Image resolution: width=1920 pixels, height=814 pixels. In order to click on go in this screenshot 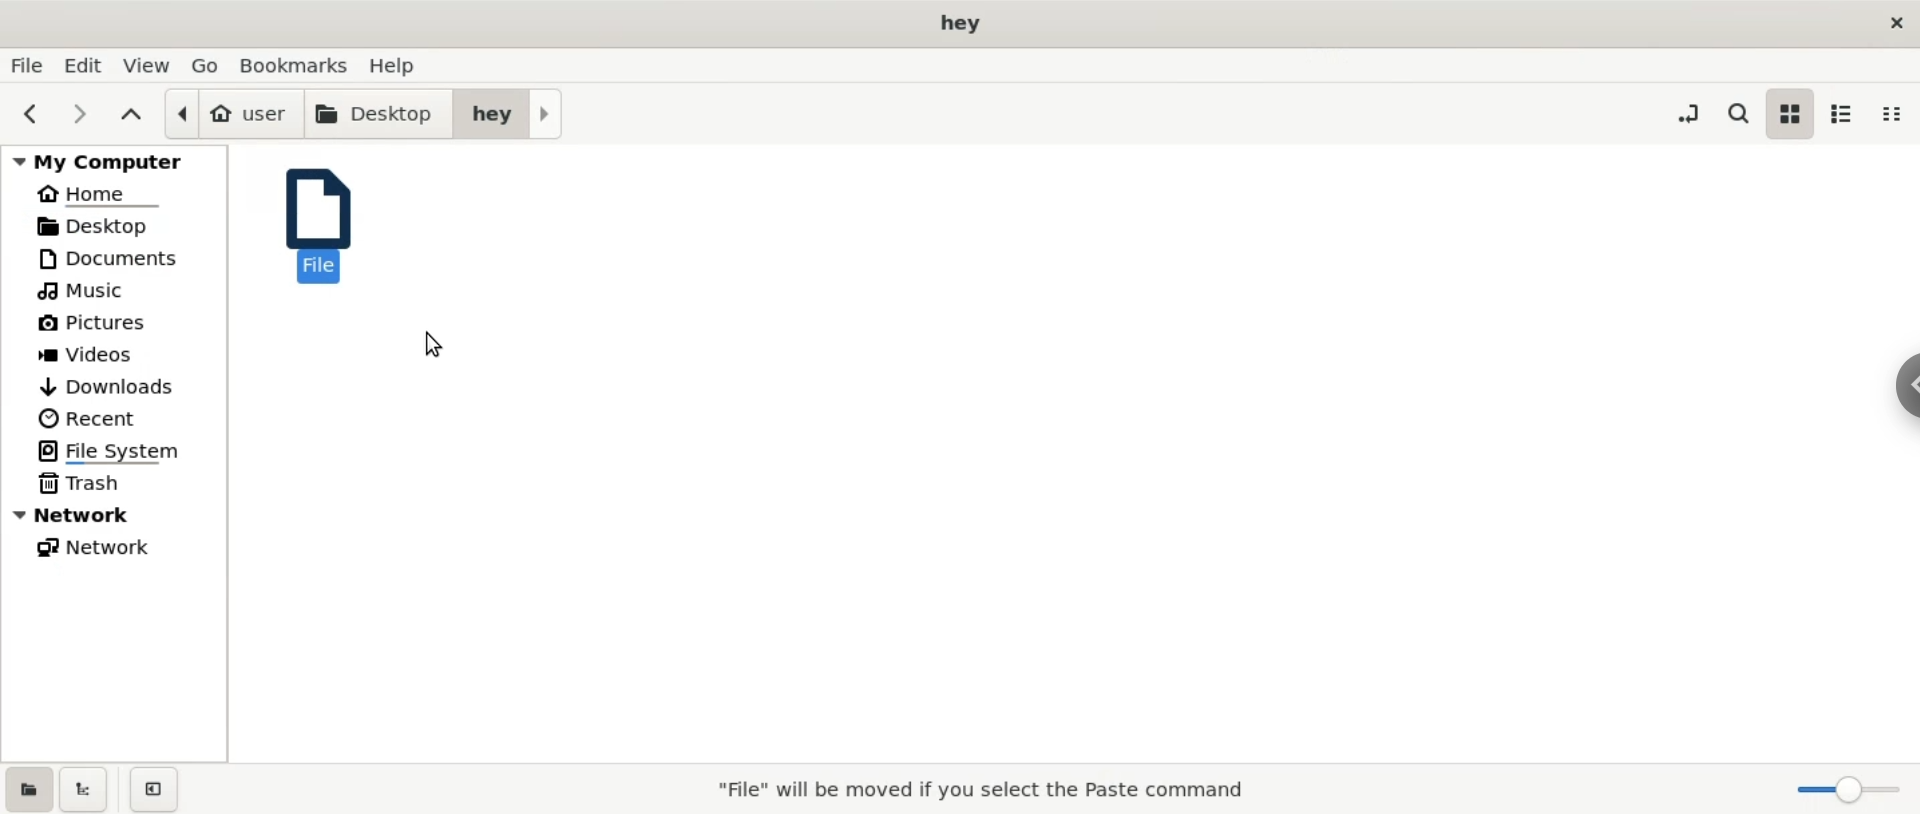, I will do `click(200, 66)`.